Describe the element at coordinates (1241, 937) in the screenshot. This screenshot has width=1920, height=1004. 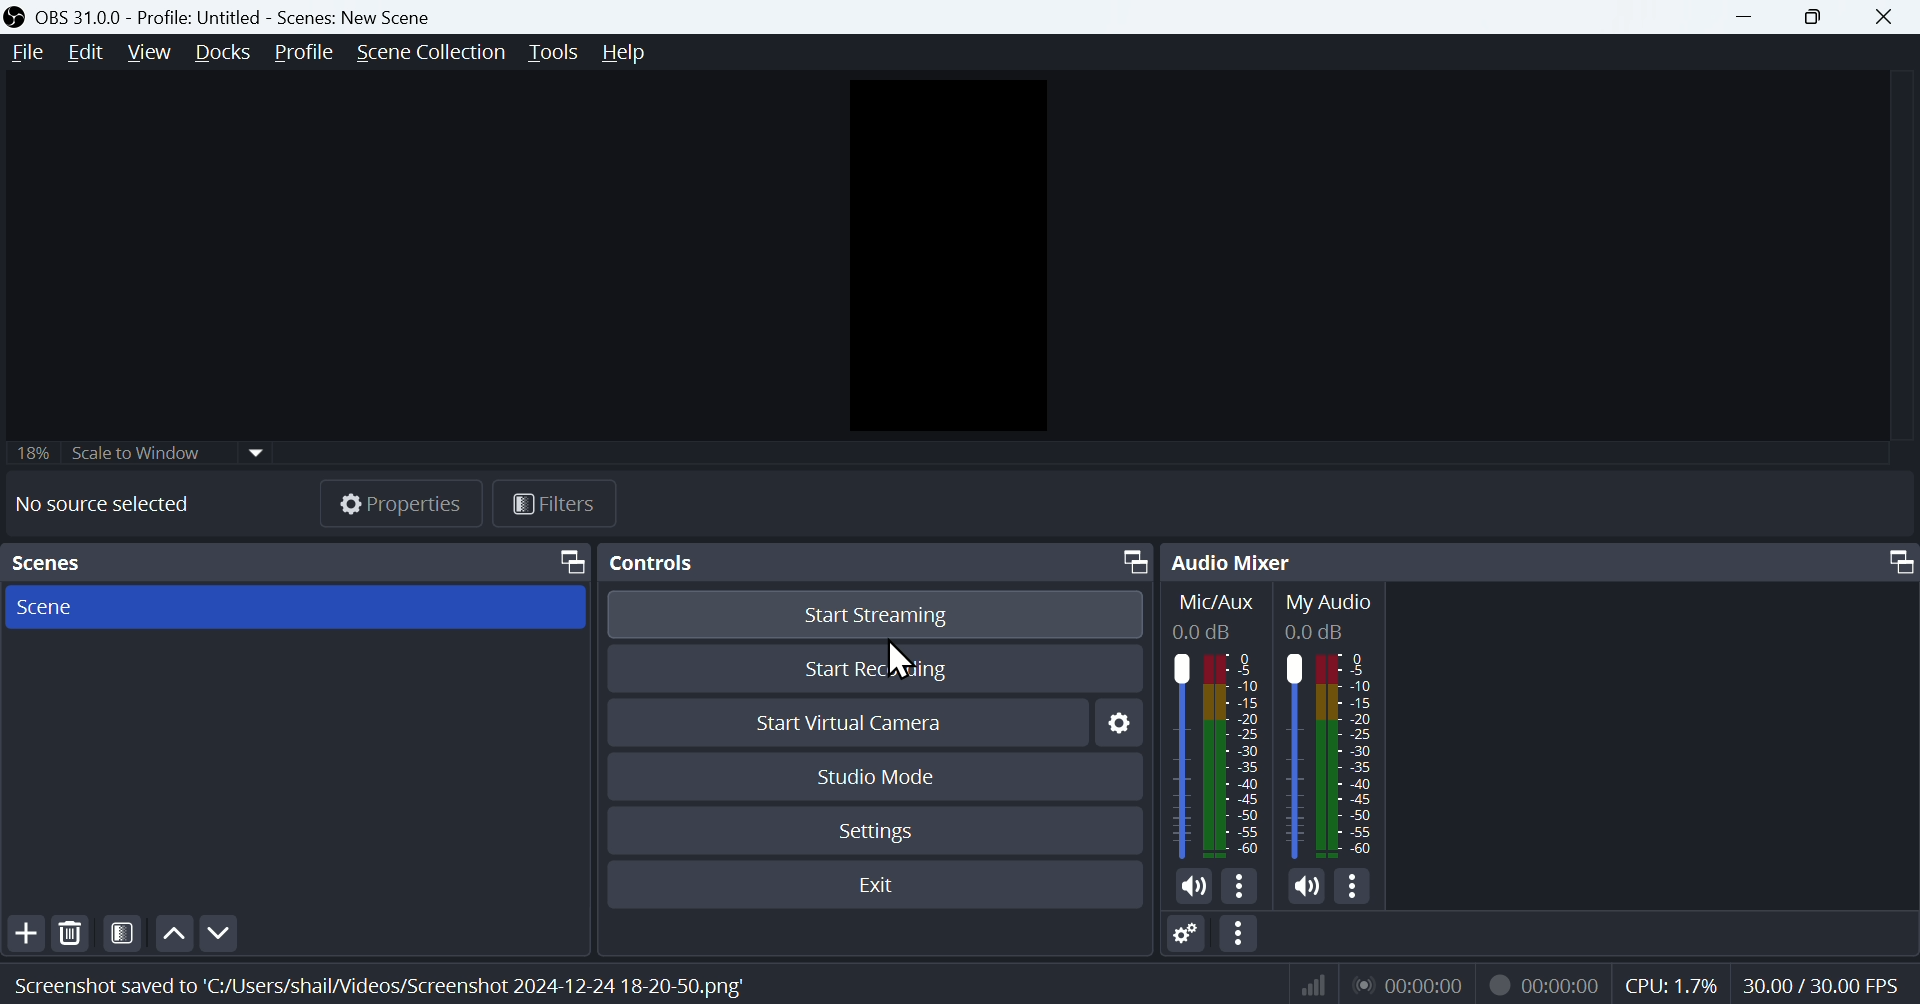
I see `More option` at that location.